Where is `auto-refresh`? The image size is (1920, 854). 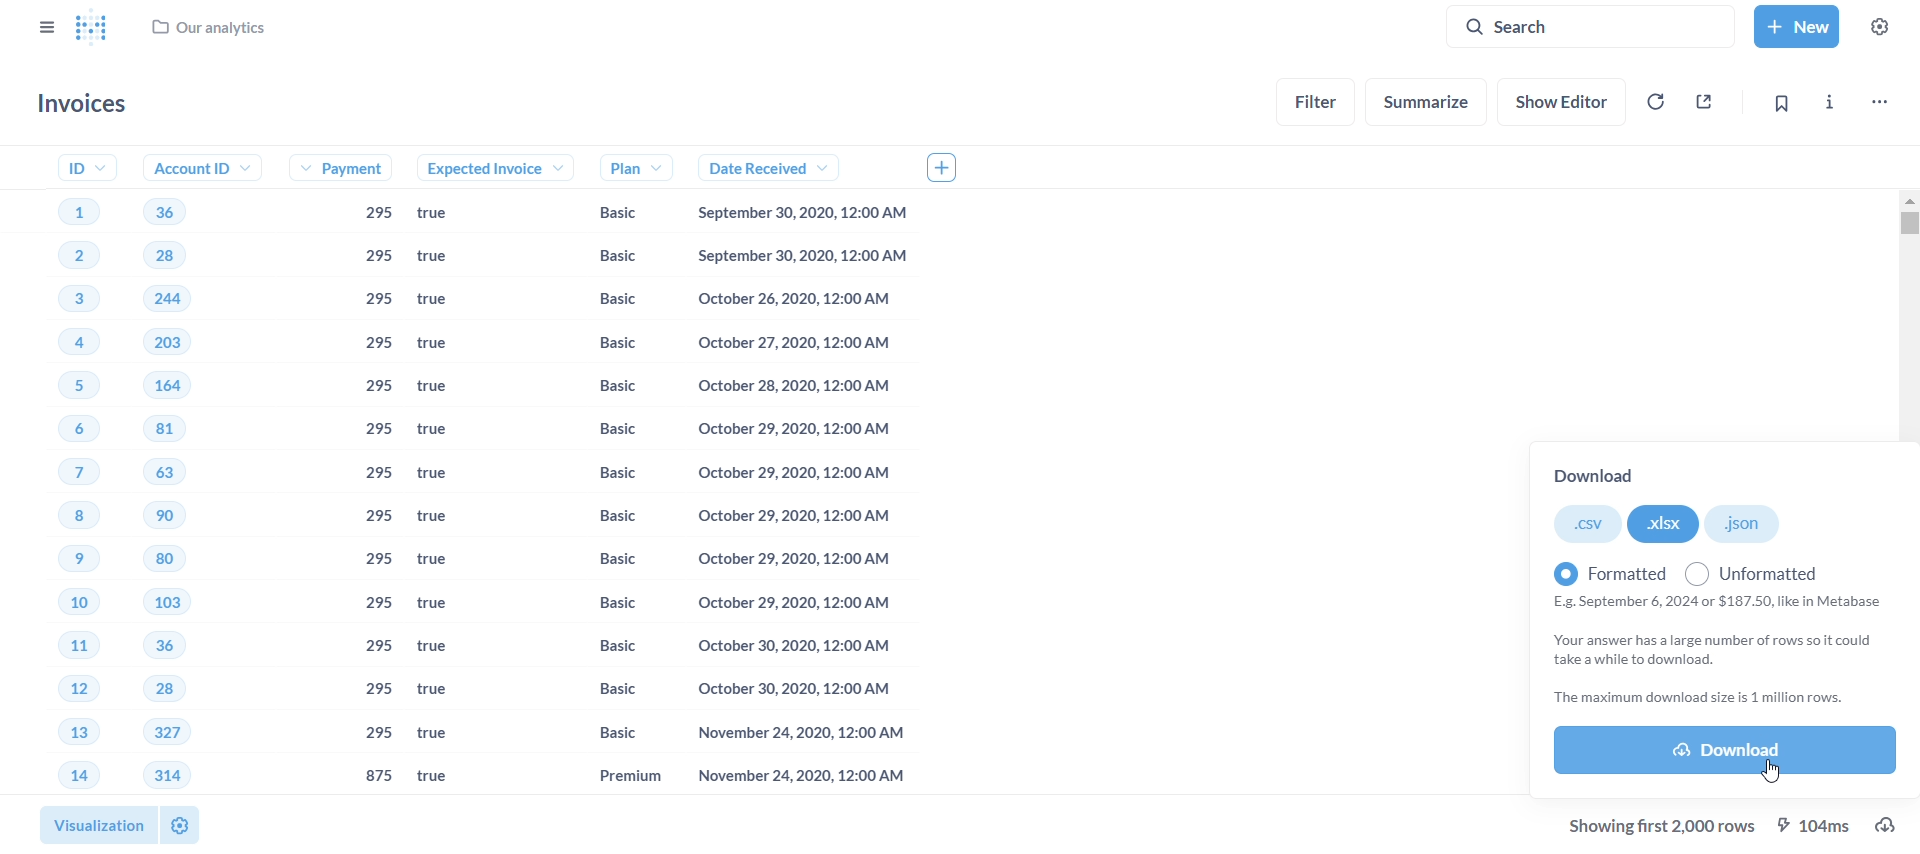
auto-refresh is located at coordinates (1654, 101).